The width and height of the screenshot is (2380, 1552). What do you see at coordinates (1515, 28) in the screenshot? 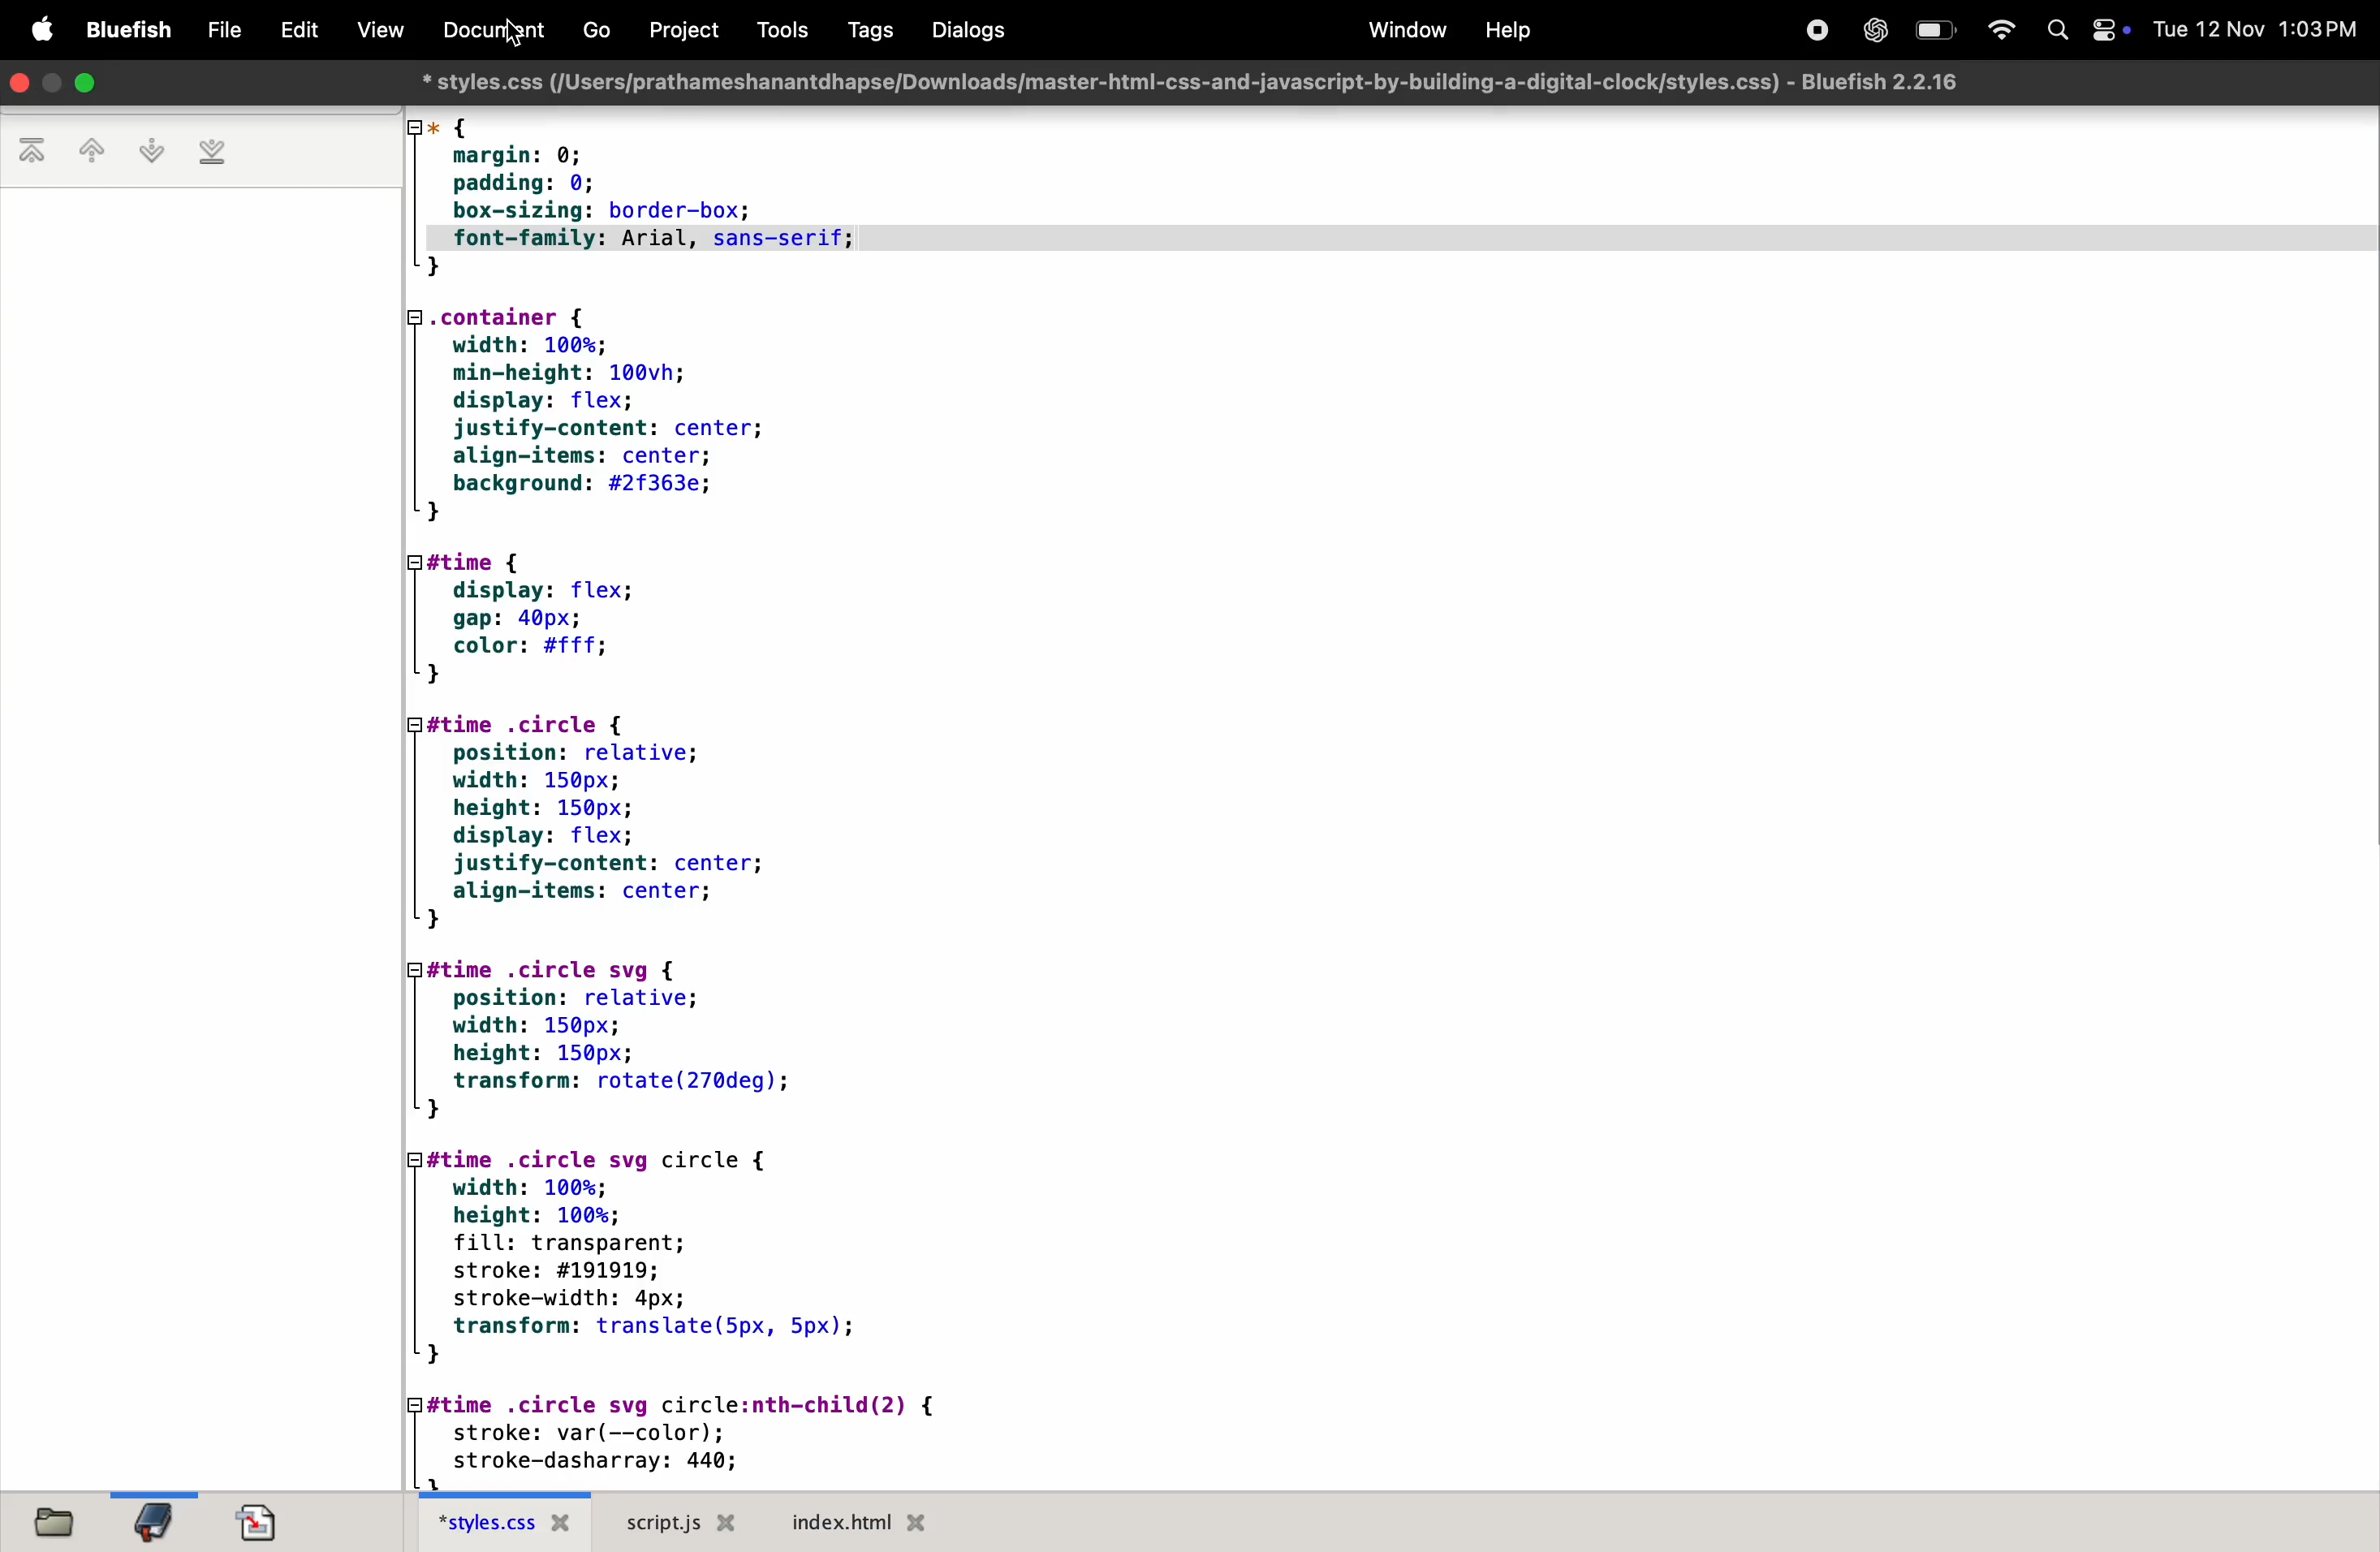
I see `Help` at bounding box center [1515, 28].